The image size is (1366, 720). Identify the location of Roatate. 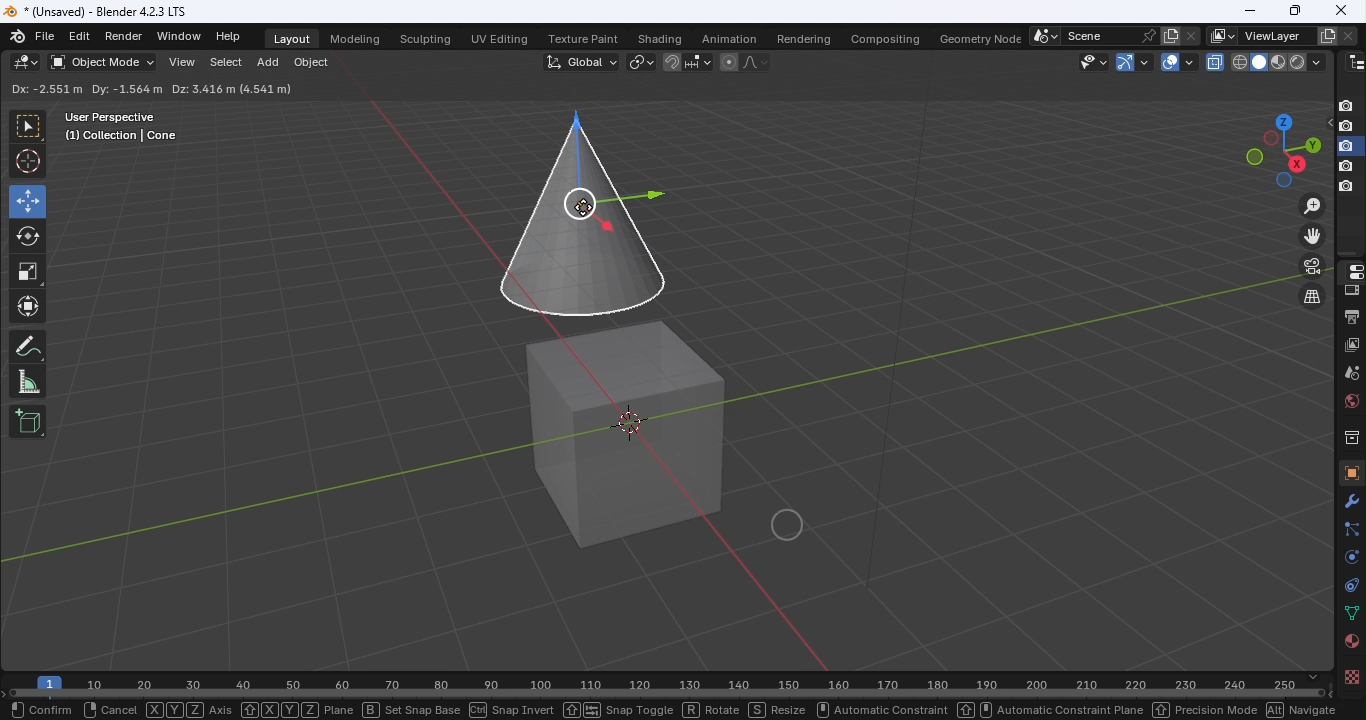
(28, 234).